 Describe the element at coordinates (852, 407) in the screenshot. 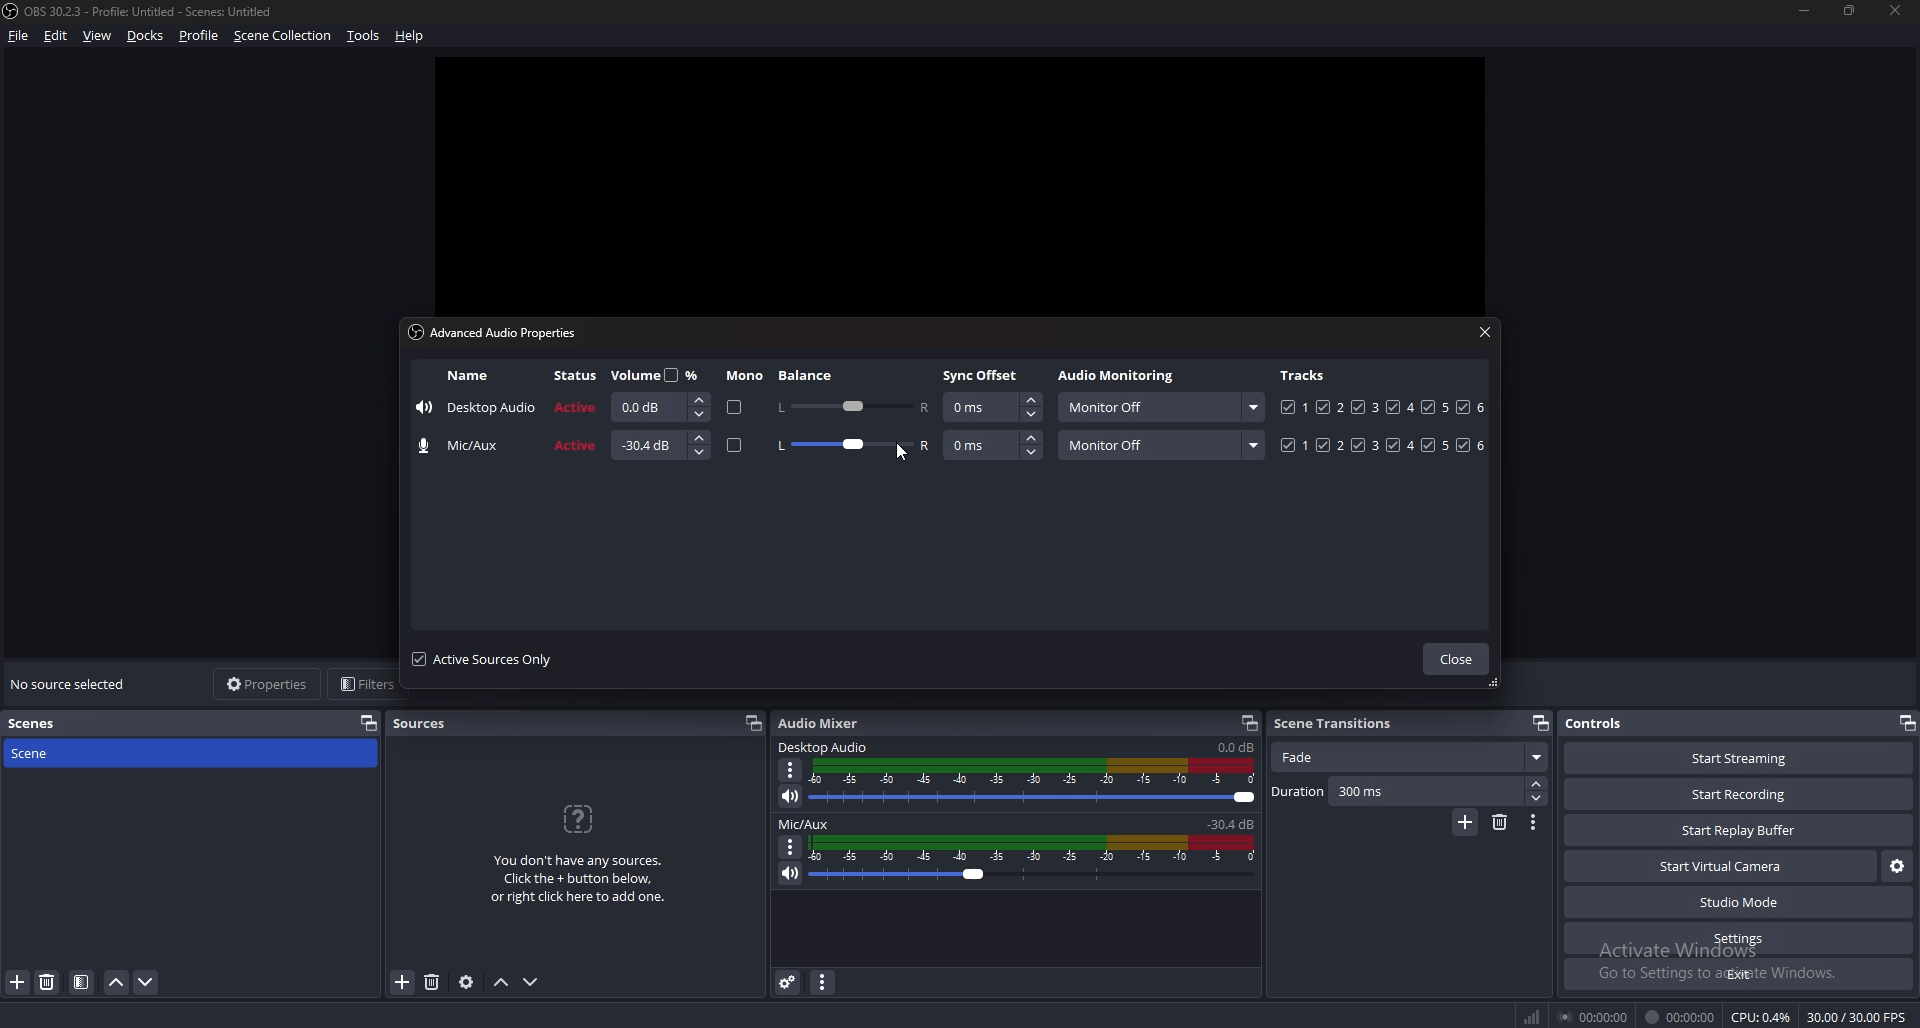

I see `balance adjust` at that location.